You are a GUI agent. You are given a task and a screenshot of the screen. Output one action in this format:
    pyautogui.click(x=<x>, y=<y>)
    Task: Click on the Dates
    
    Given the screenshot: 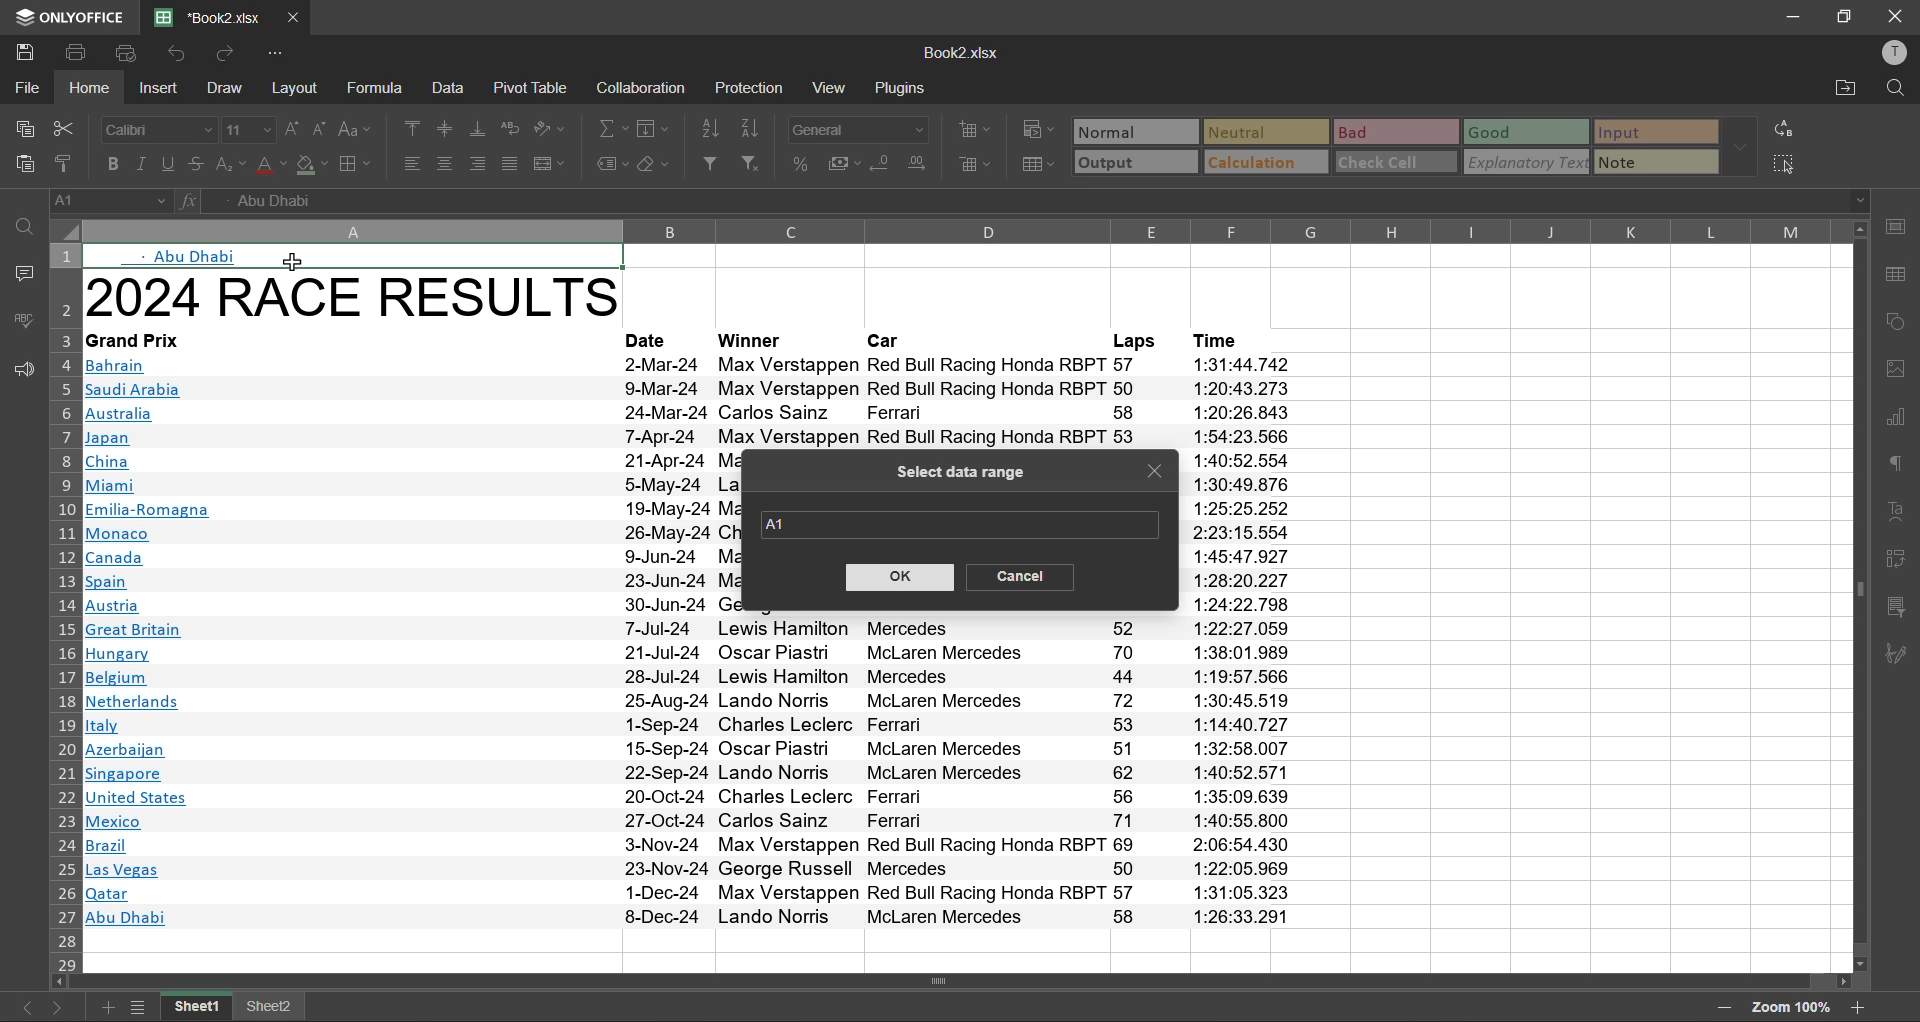 What is the action you would take?
    pyautogui.click(x=667, y=688)
    